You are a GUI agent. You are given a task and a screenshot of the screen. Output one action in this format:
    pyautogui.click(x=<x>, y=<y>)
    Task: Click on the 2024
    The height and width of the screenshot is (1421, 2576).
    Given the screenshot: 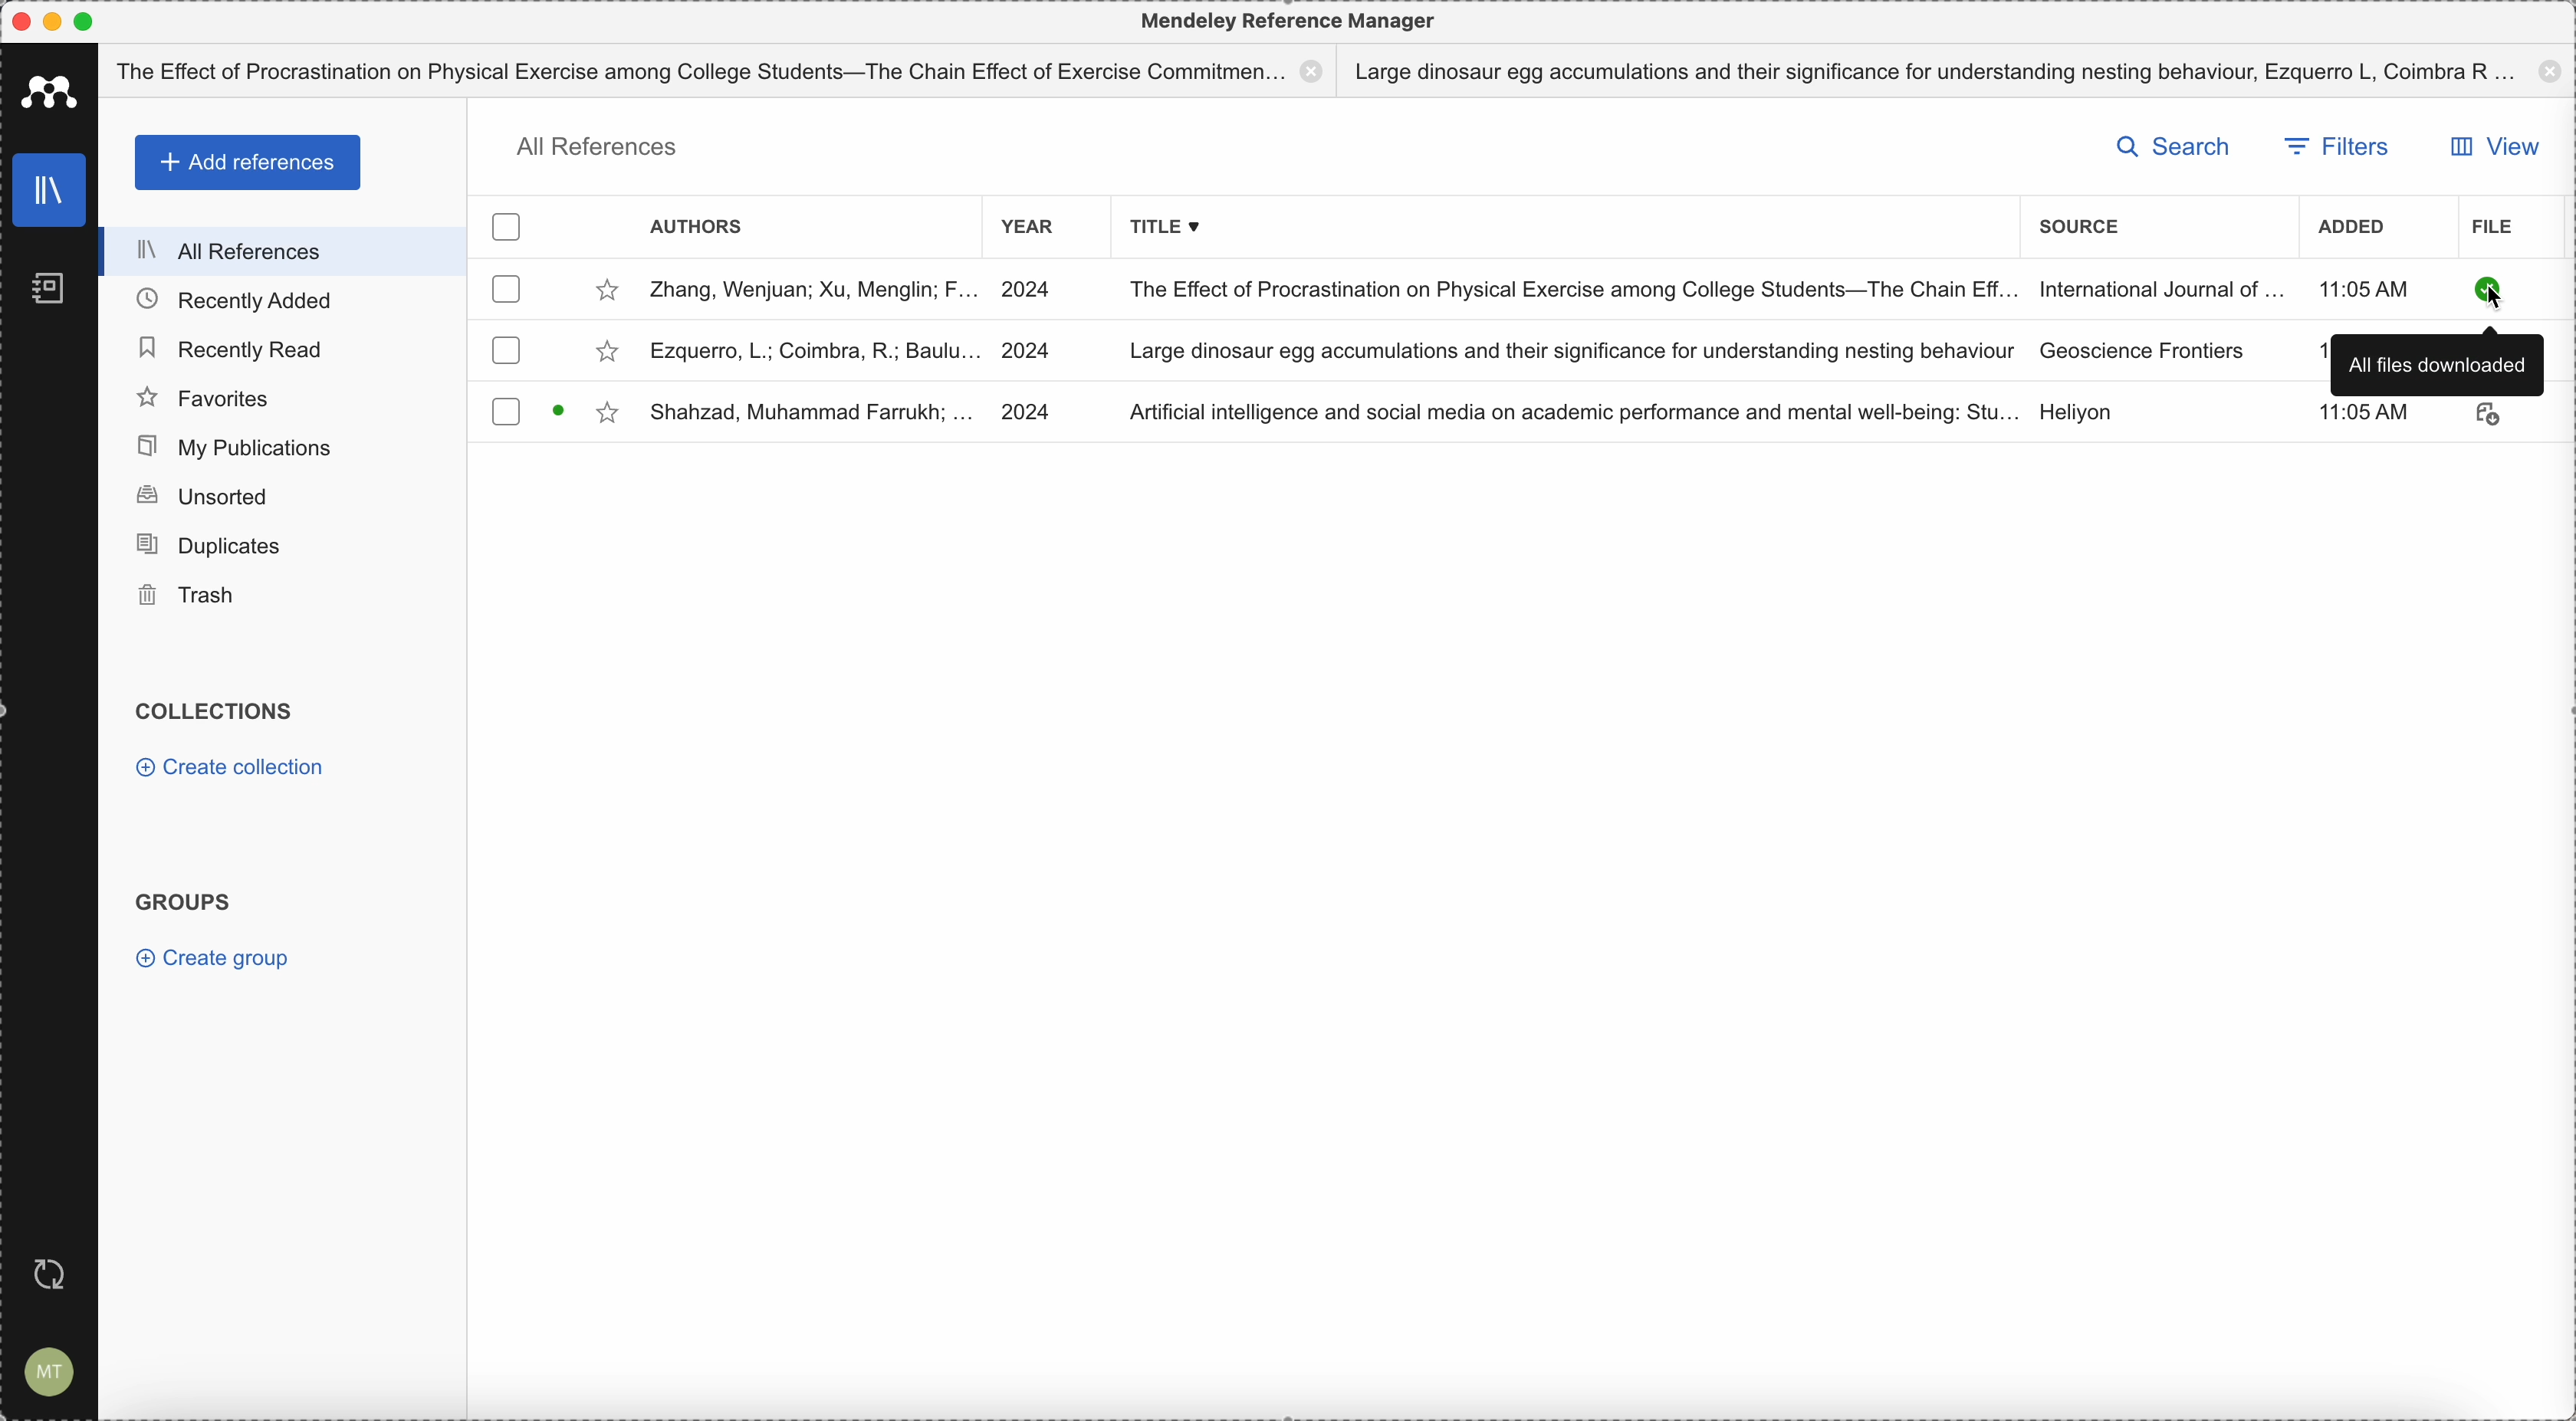 What is the action you would take?
    pyautogui.click(x=1027, y=413)
    